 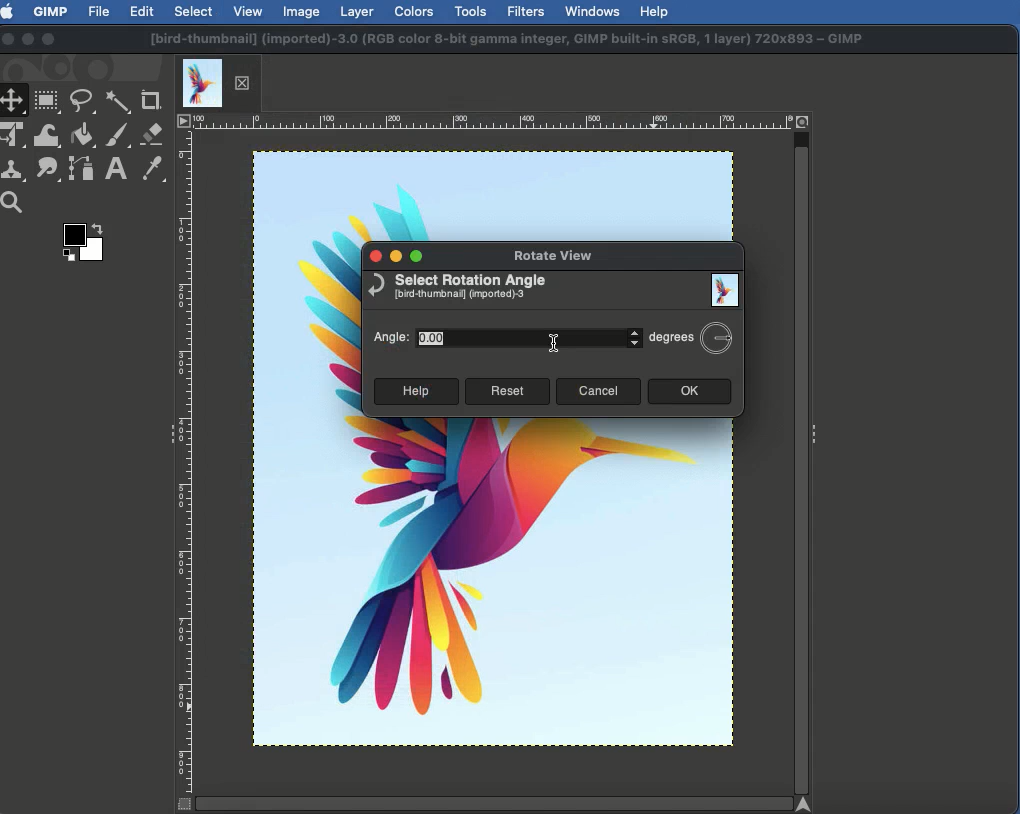 What do you see at coordinates (80, 172) in the screenshot?
I see `Paths` at bounding box center [80, 172].